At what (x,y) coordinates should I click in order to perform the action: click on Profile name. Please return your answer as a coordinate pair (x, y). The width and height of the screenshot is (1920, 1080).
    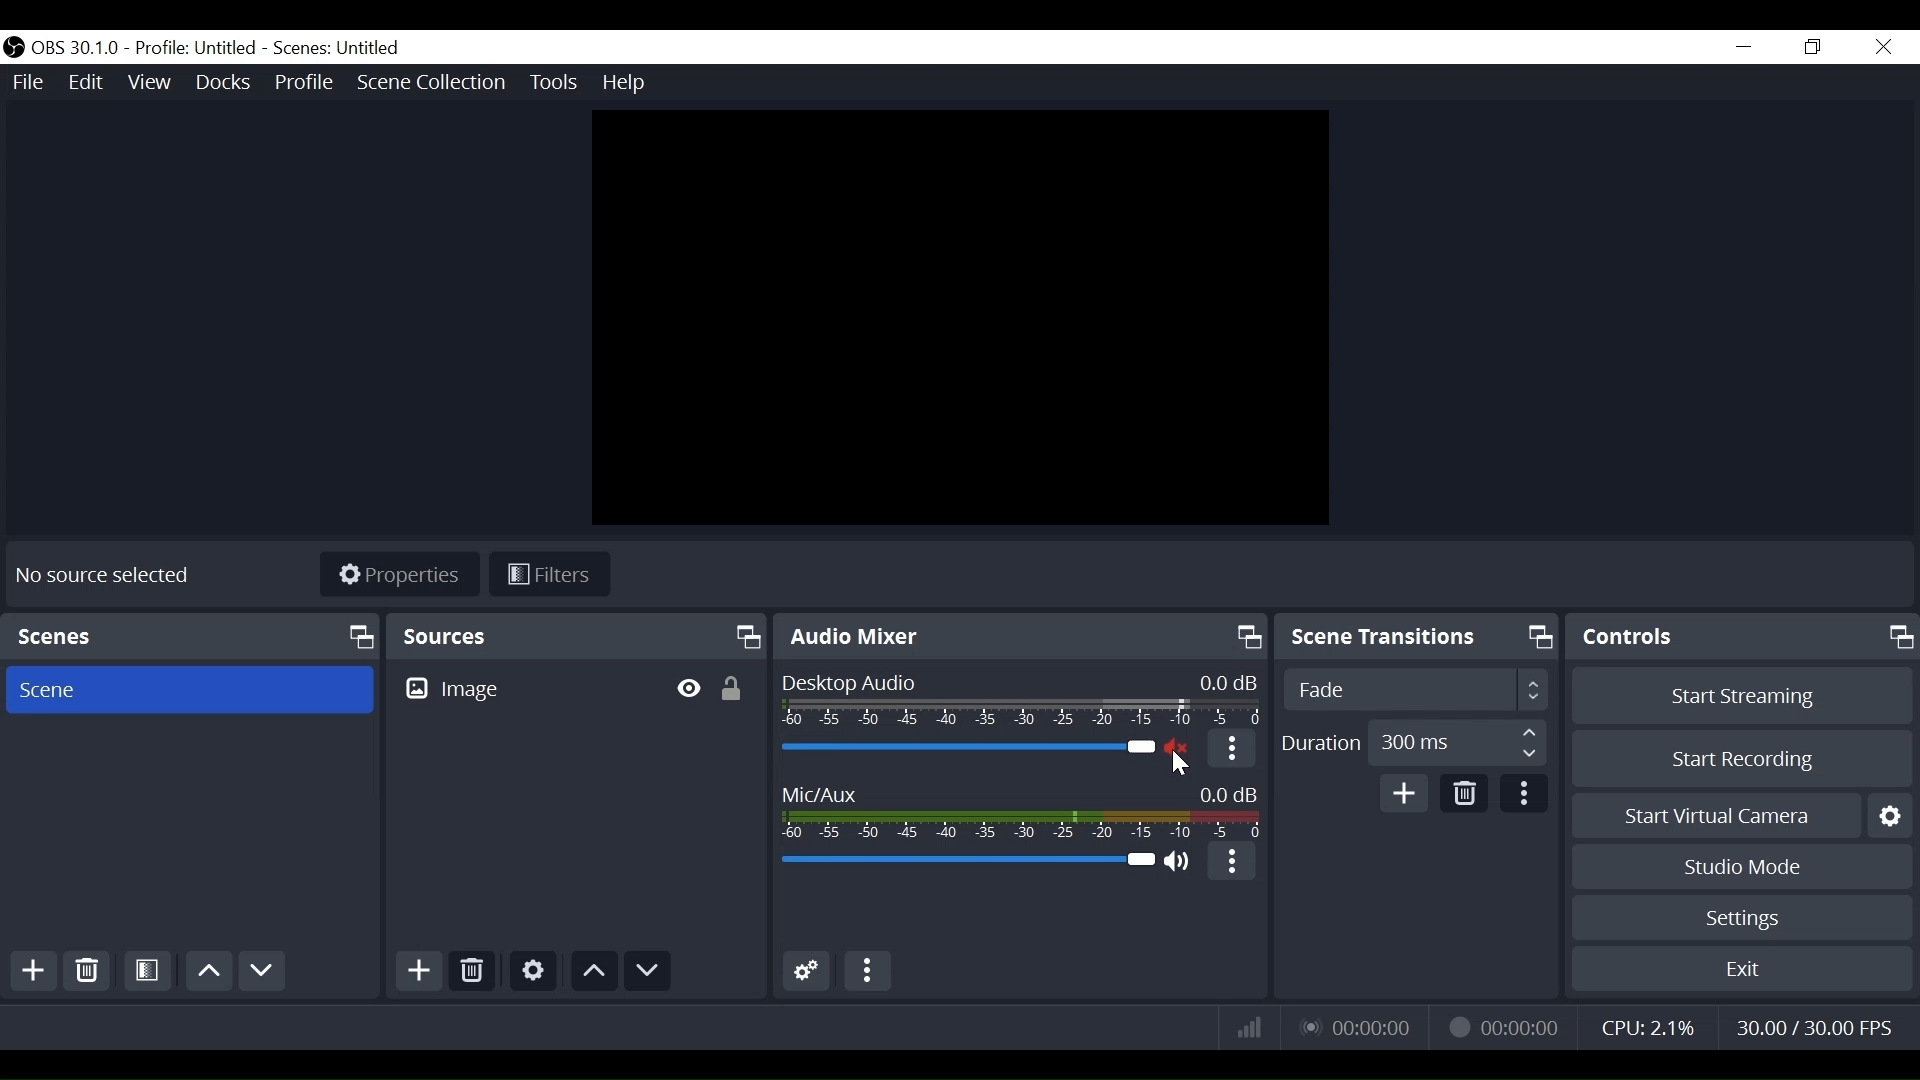
    Looking at the image, I should click on (194, 49).